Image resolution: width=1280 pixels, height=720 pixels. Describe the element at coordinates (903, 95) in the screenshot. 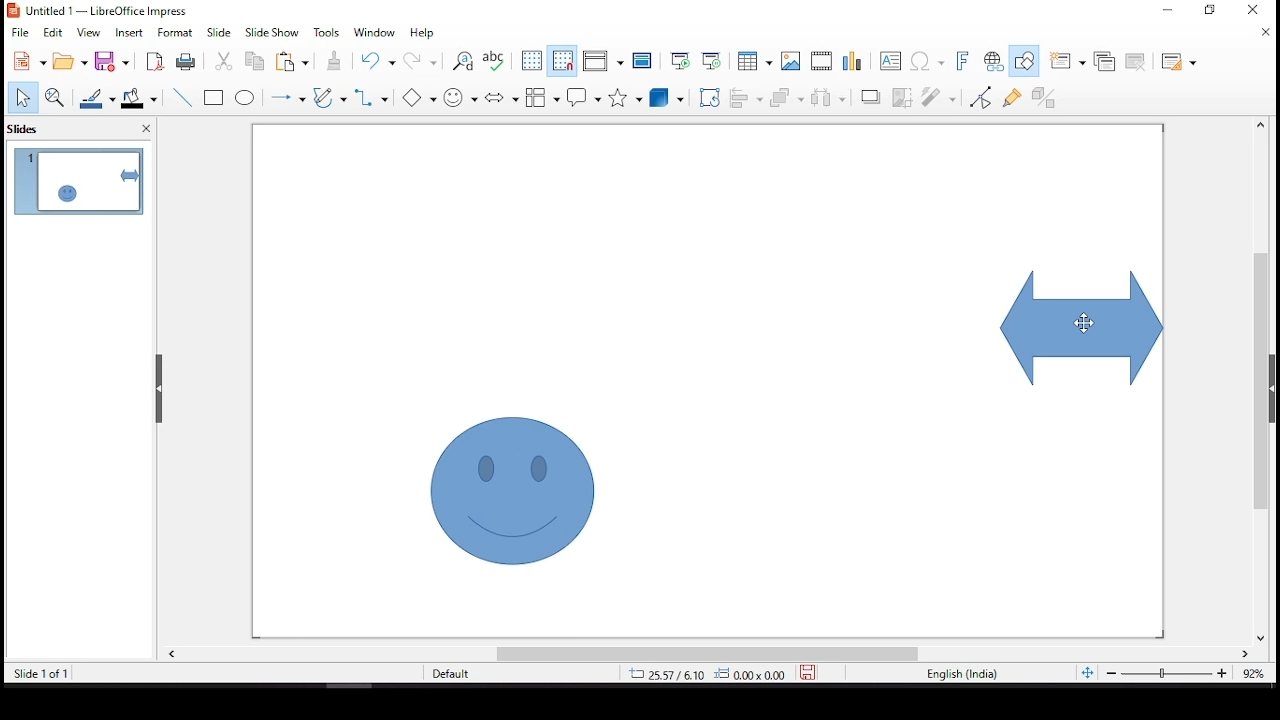

I see `crop image` at that location.